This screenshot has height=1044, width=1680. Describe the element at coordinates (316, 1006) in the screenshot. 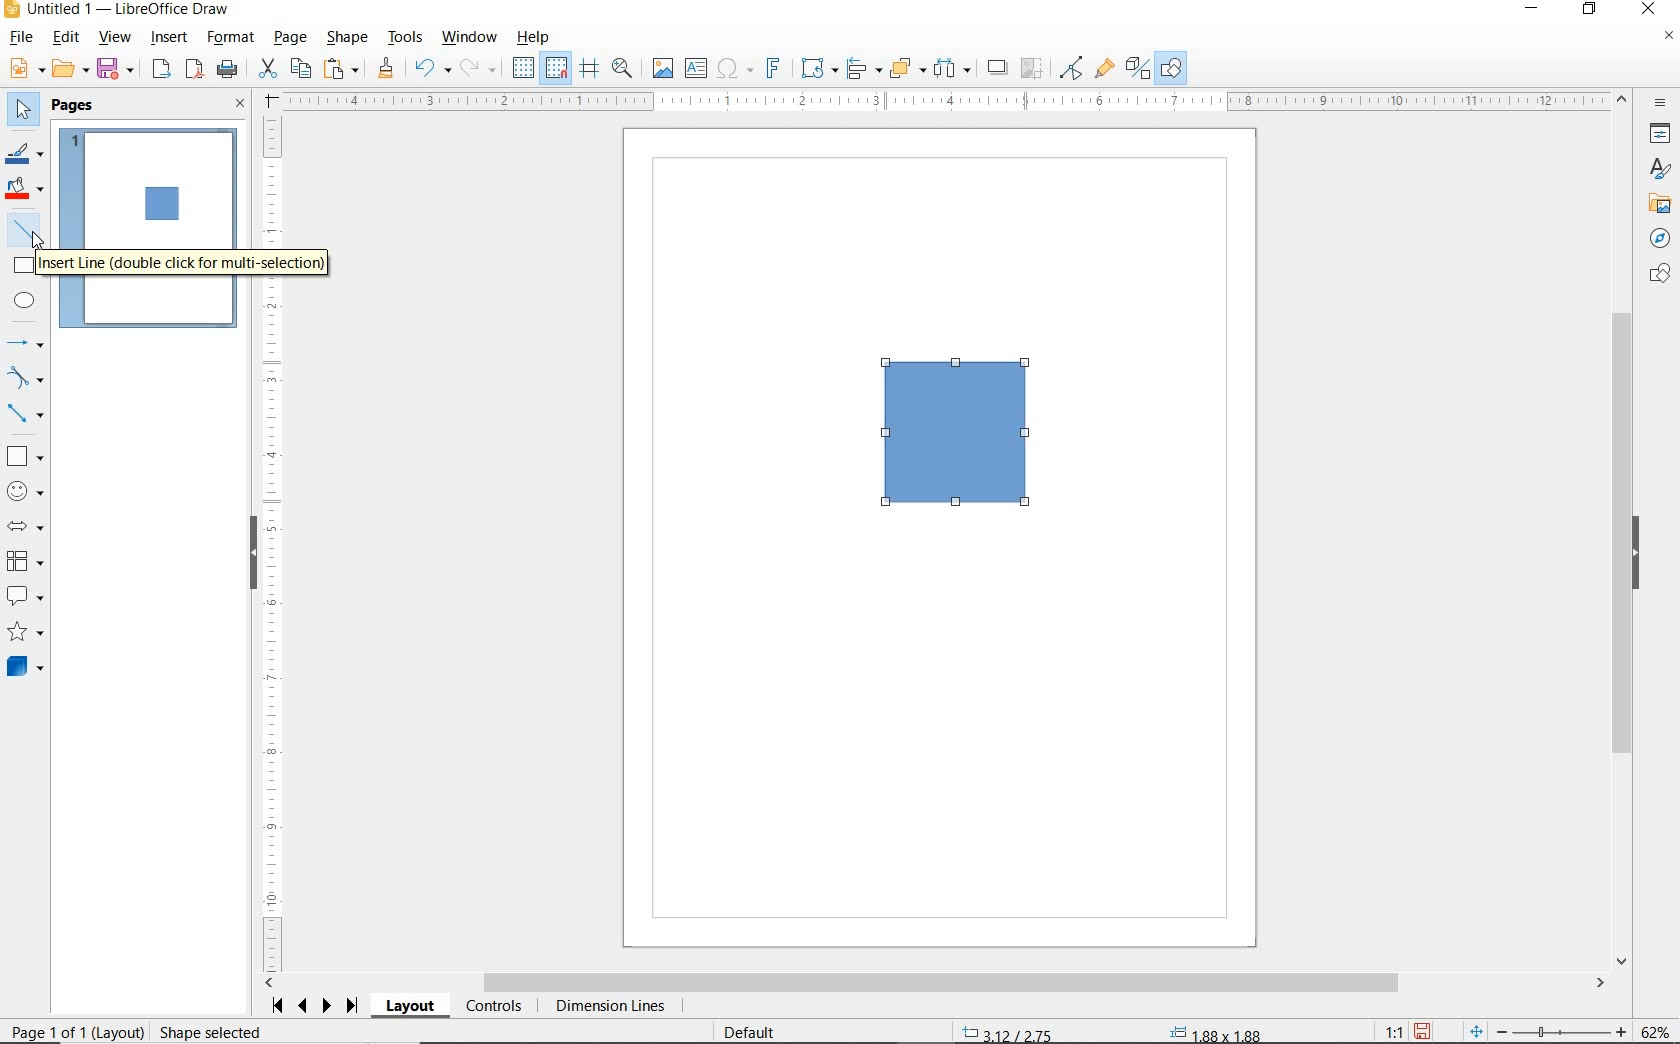

I see `SCROLL NEXT` at that location.